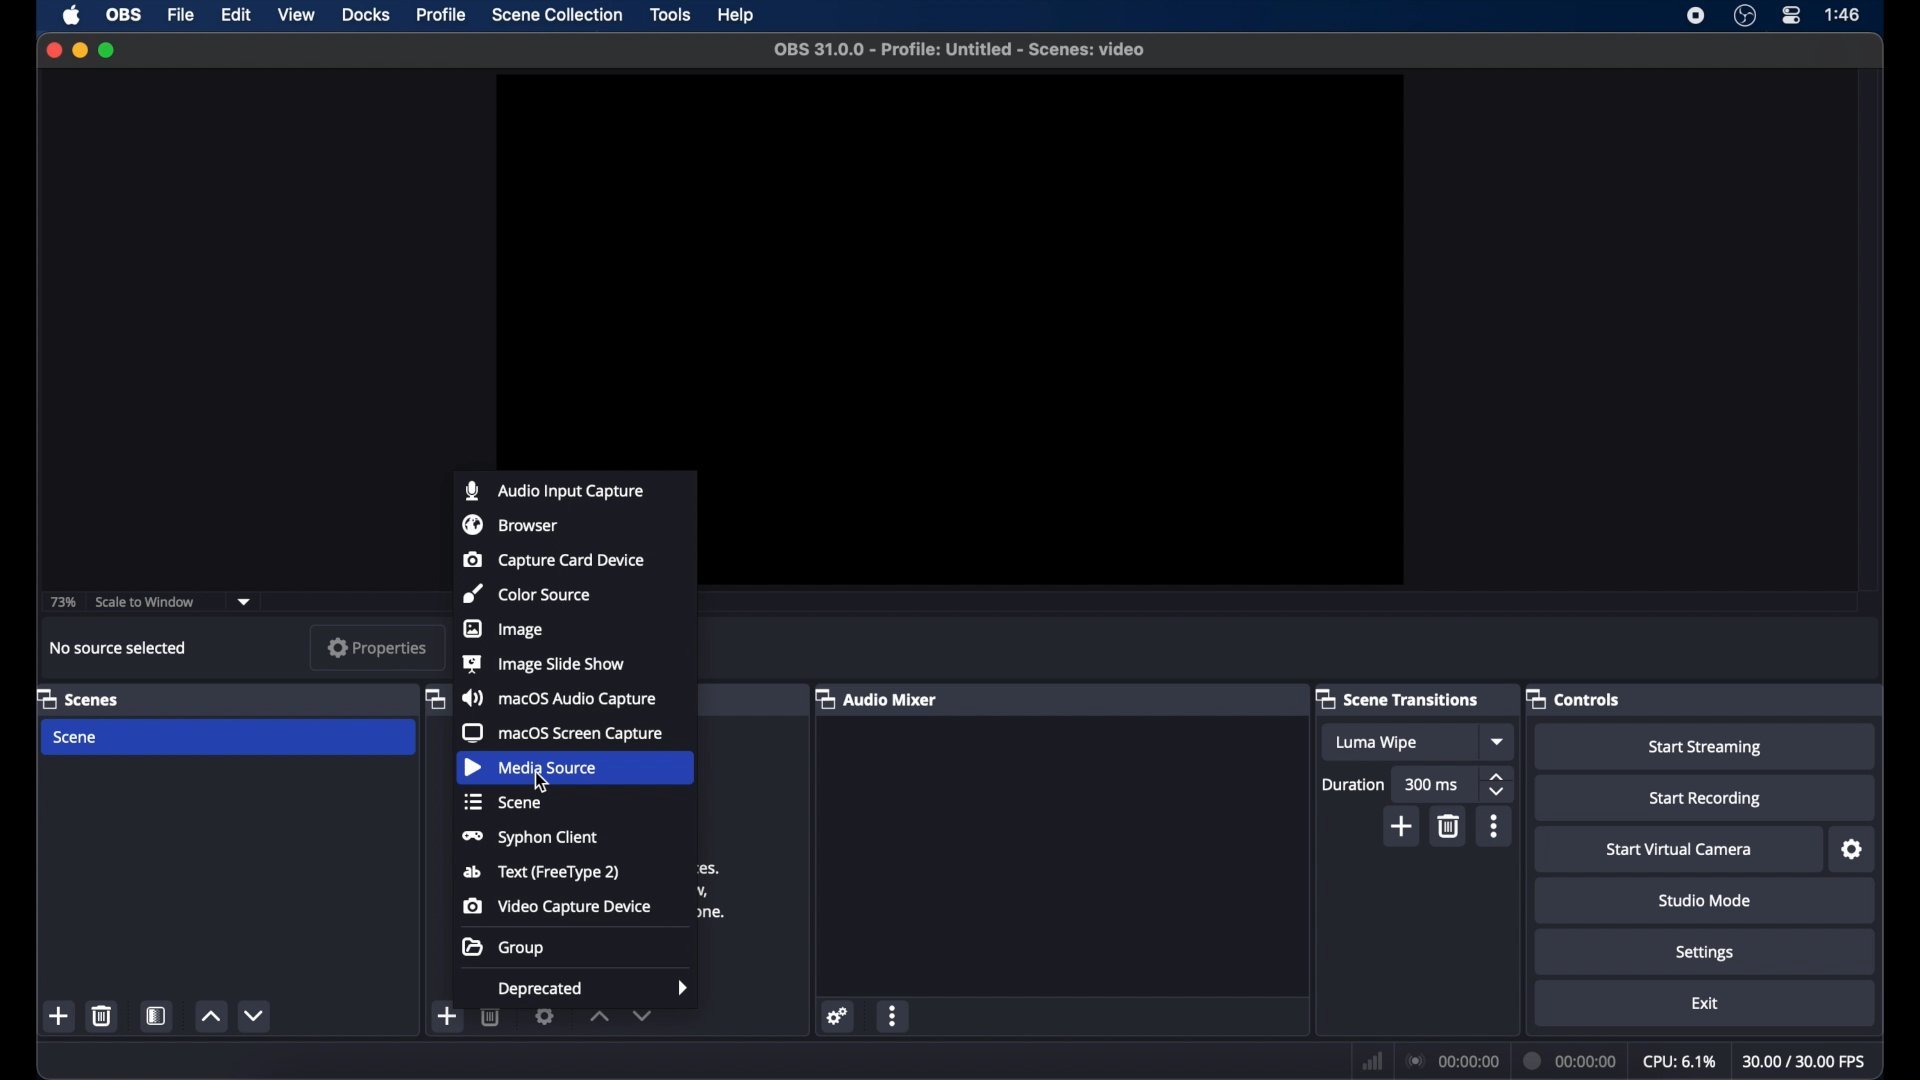 The image size is (1920, 1080). What do you see at coordinates (556, 906) in the screenshot?
I see `video capture device` at bounding box center [556, 906].